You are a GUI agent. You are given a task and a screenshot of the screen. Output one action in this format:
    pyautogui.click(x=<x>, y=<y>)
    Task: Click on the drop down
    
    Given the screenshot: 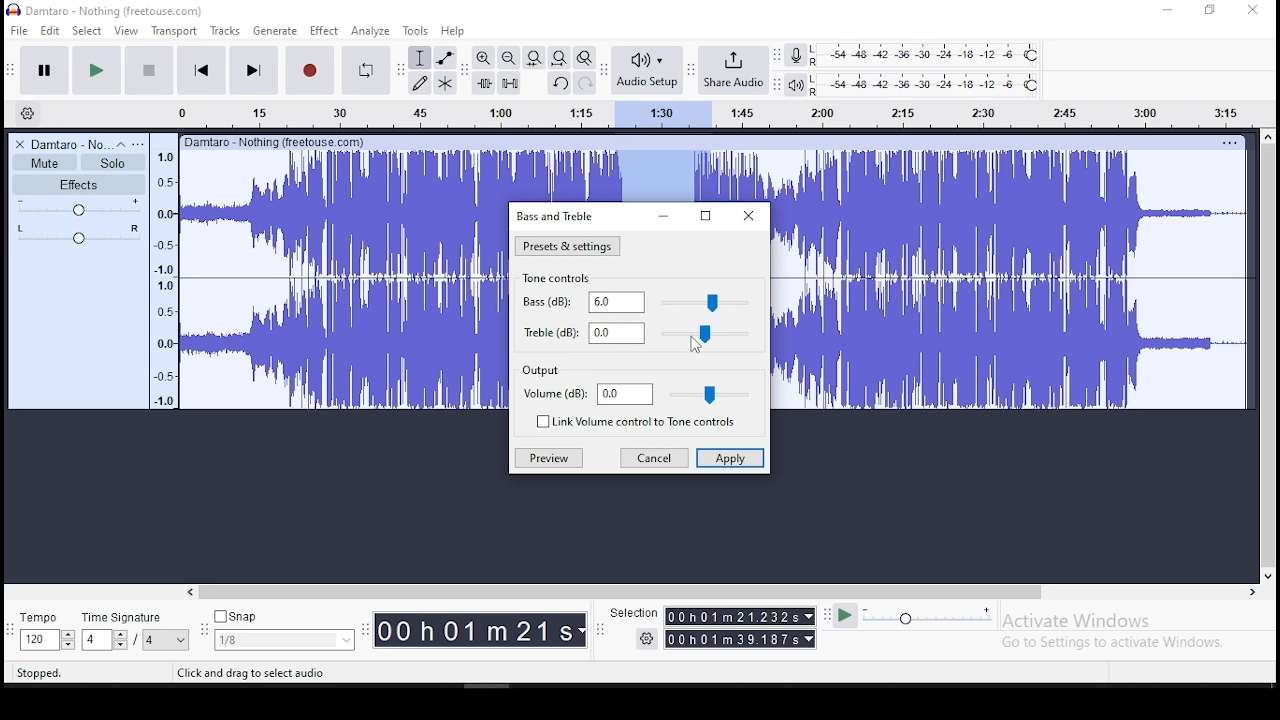 What is the action you would take?
    pyautogui.click(x=344, y=640)
    